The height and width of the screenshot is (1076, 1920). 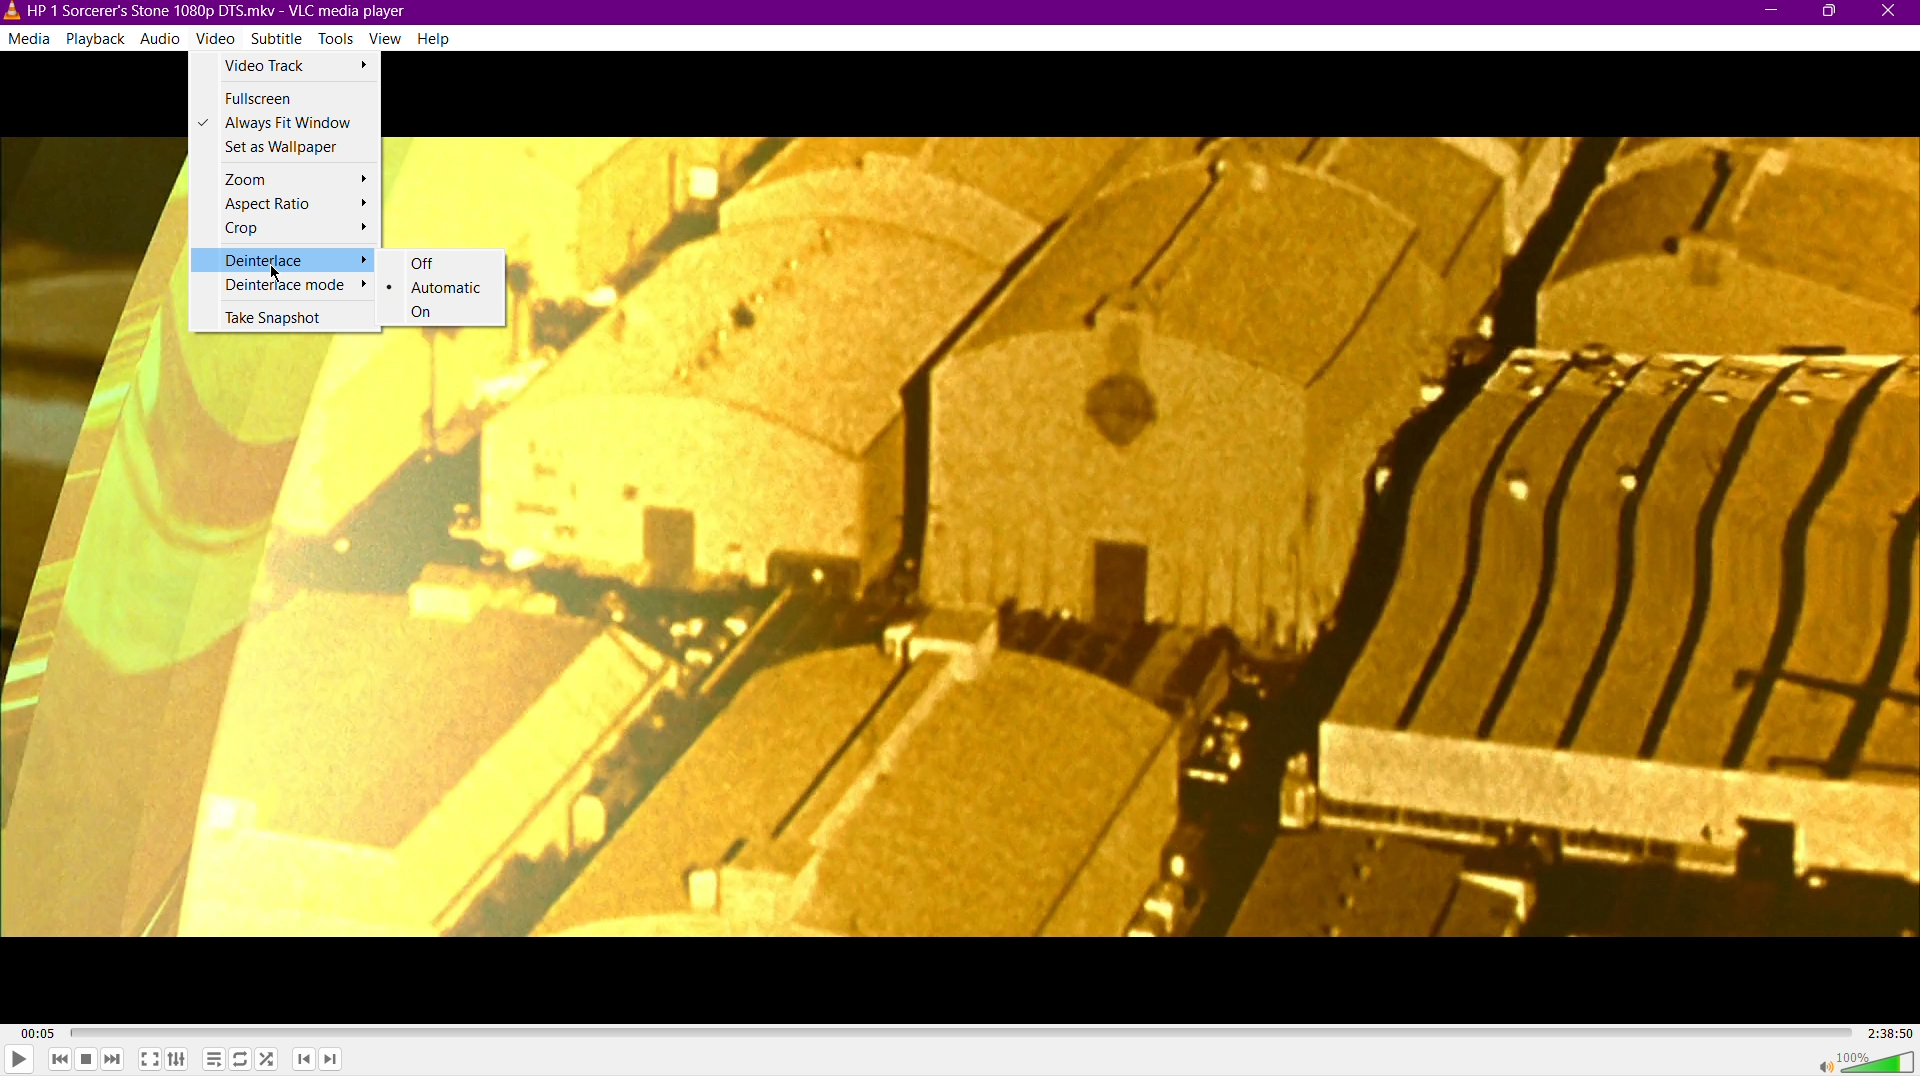 I want to click on Toggle Loop, so click(x=240, y=1058).